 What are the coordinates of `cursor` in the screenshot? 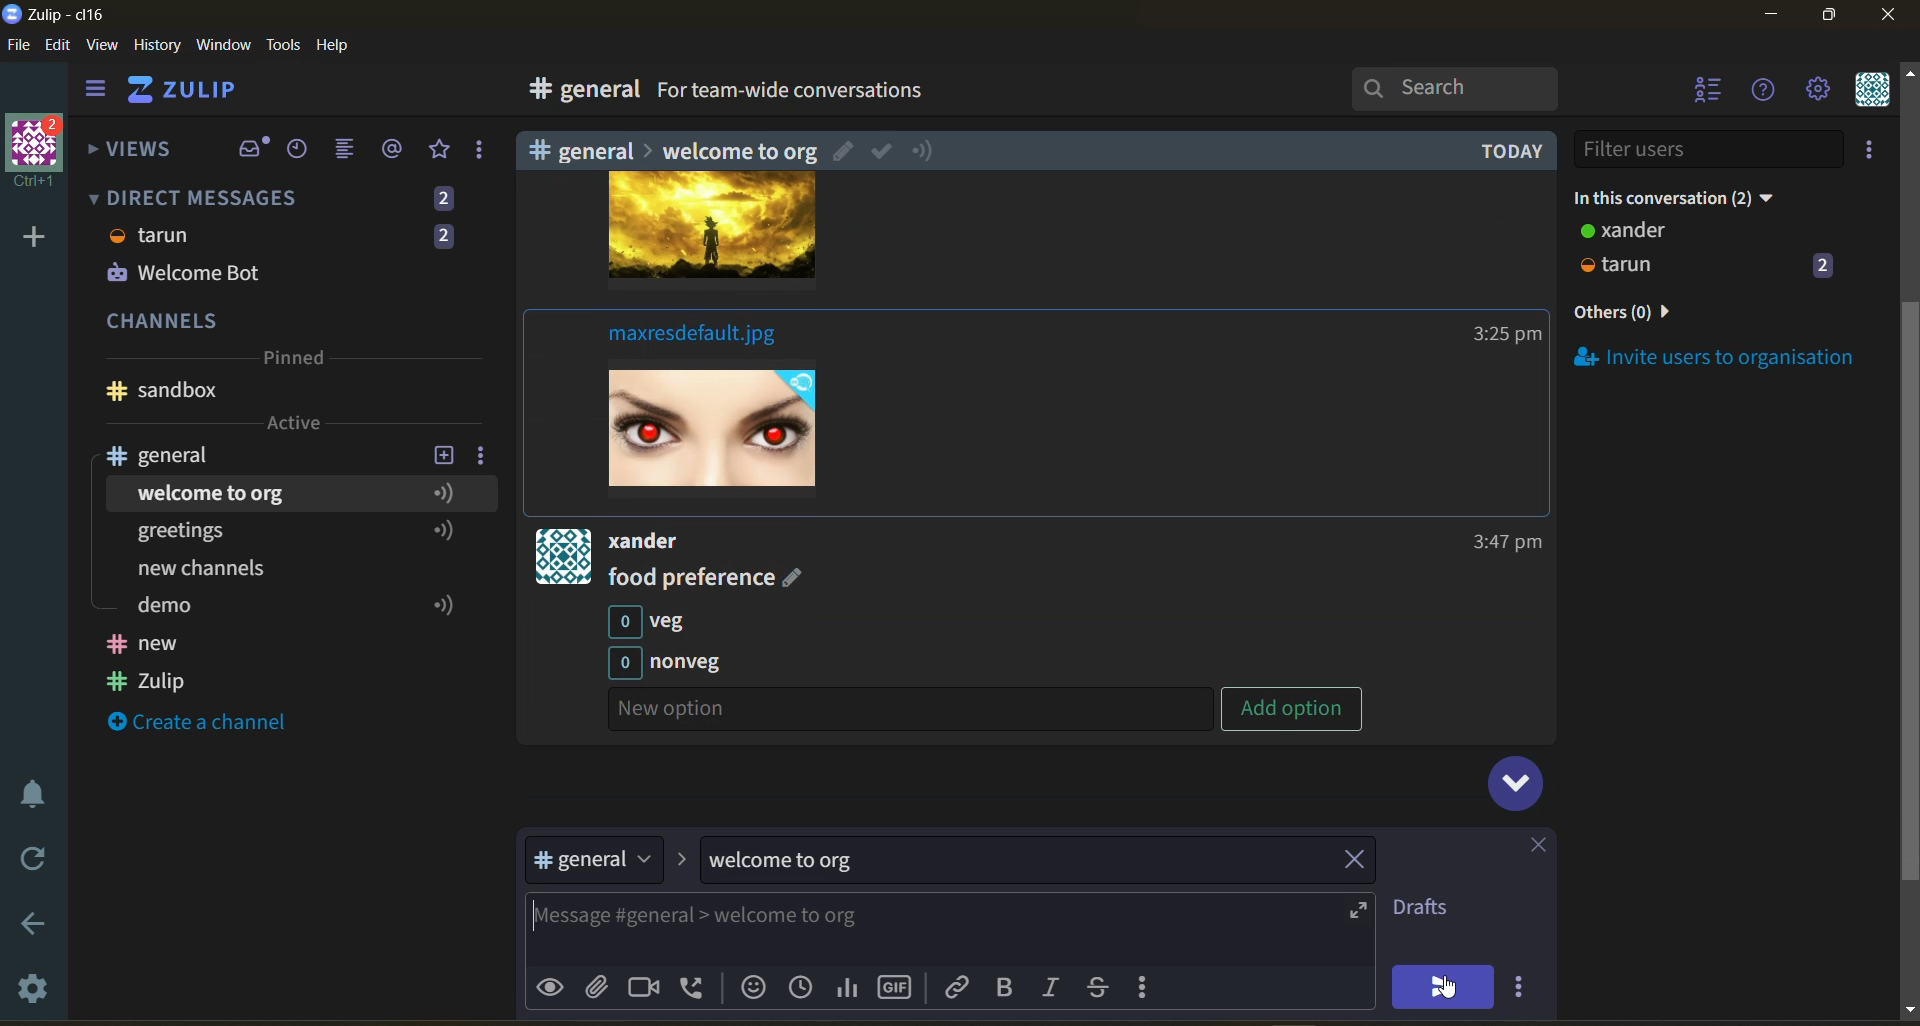 It's located at (1449, 990).